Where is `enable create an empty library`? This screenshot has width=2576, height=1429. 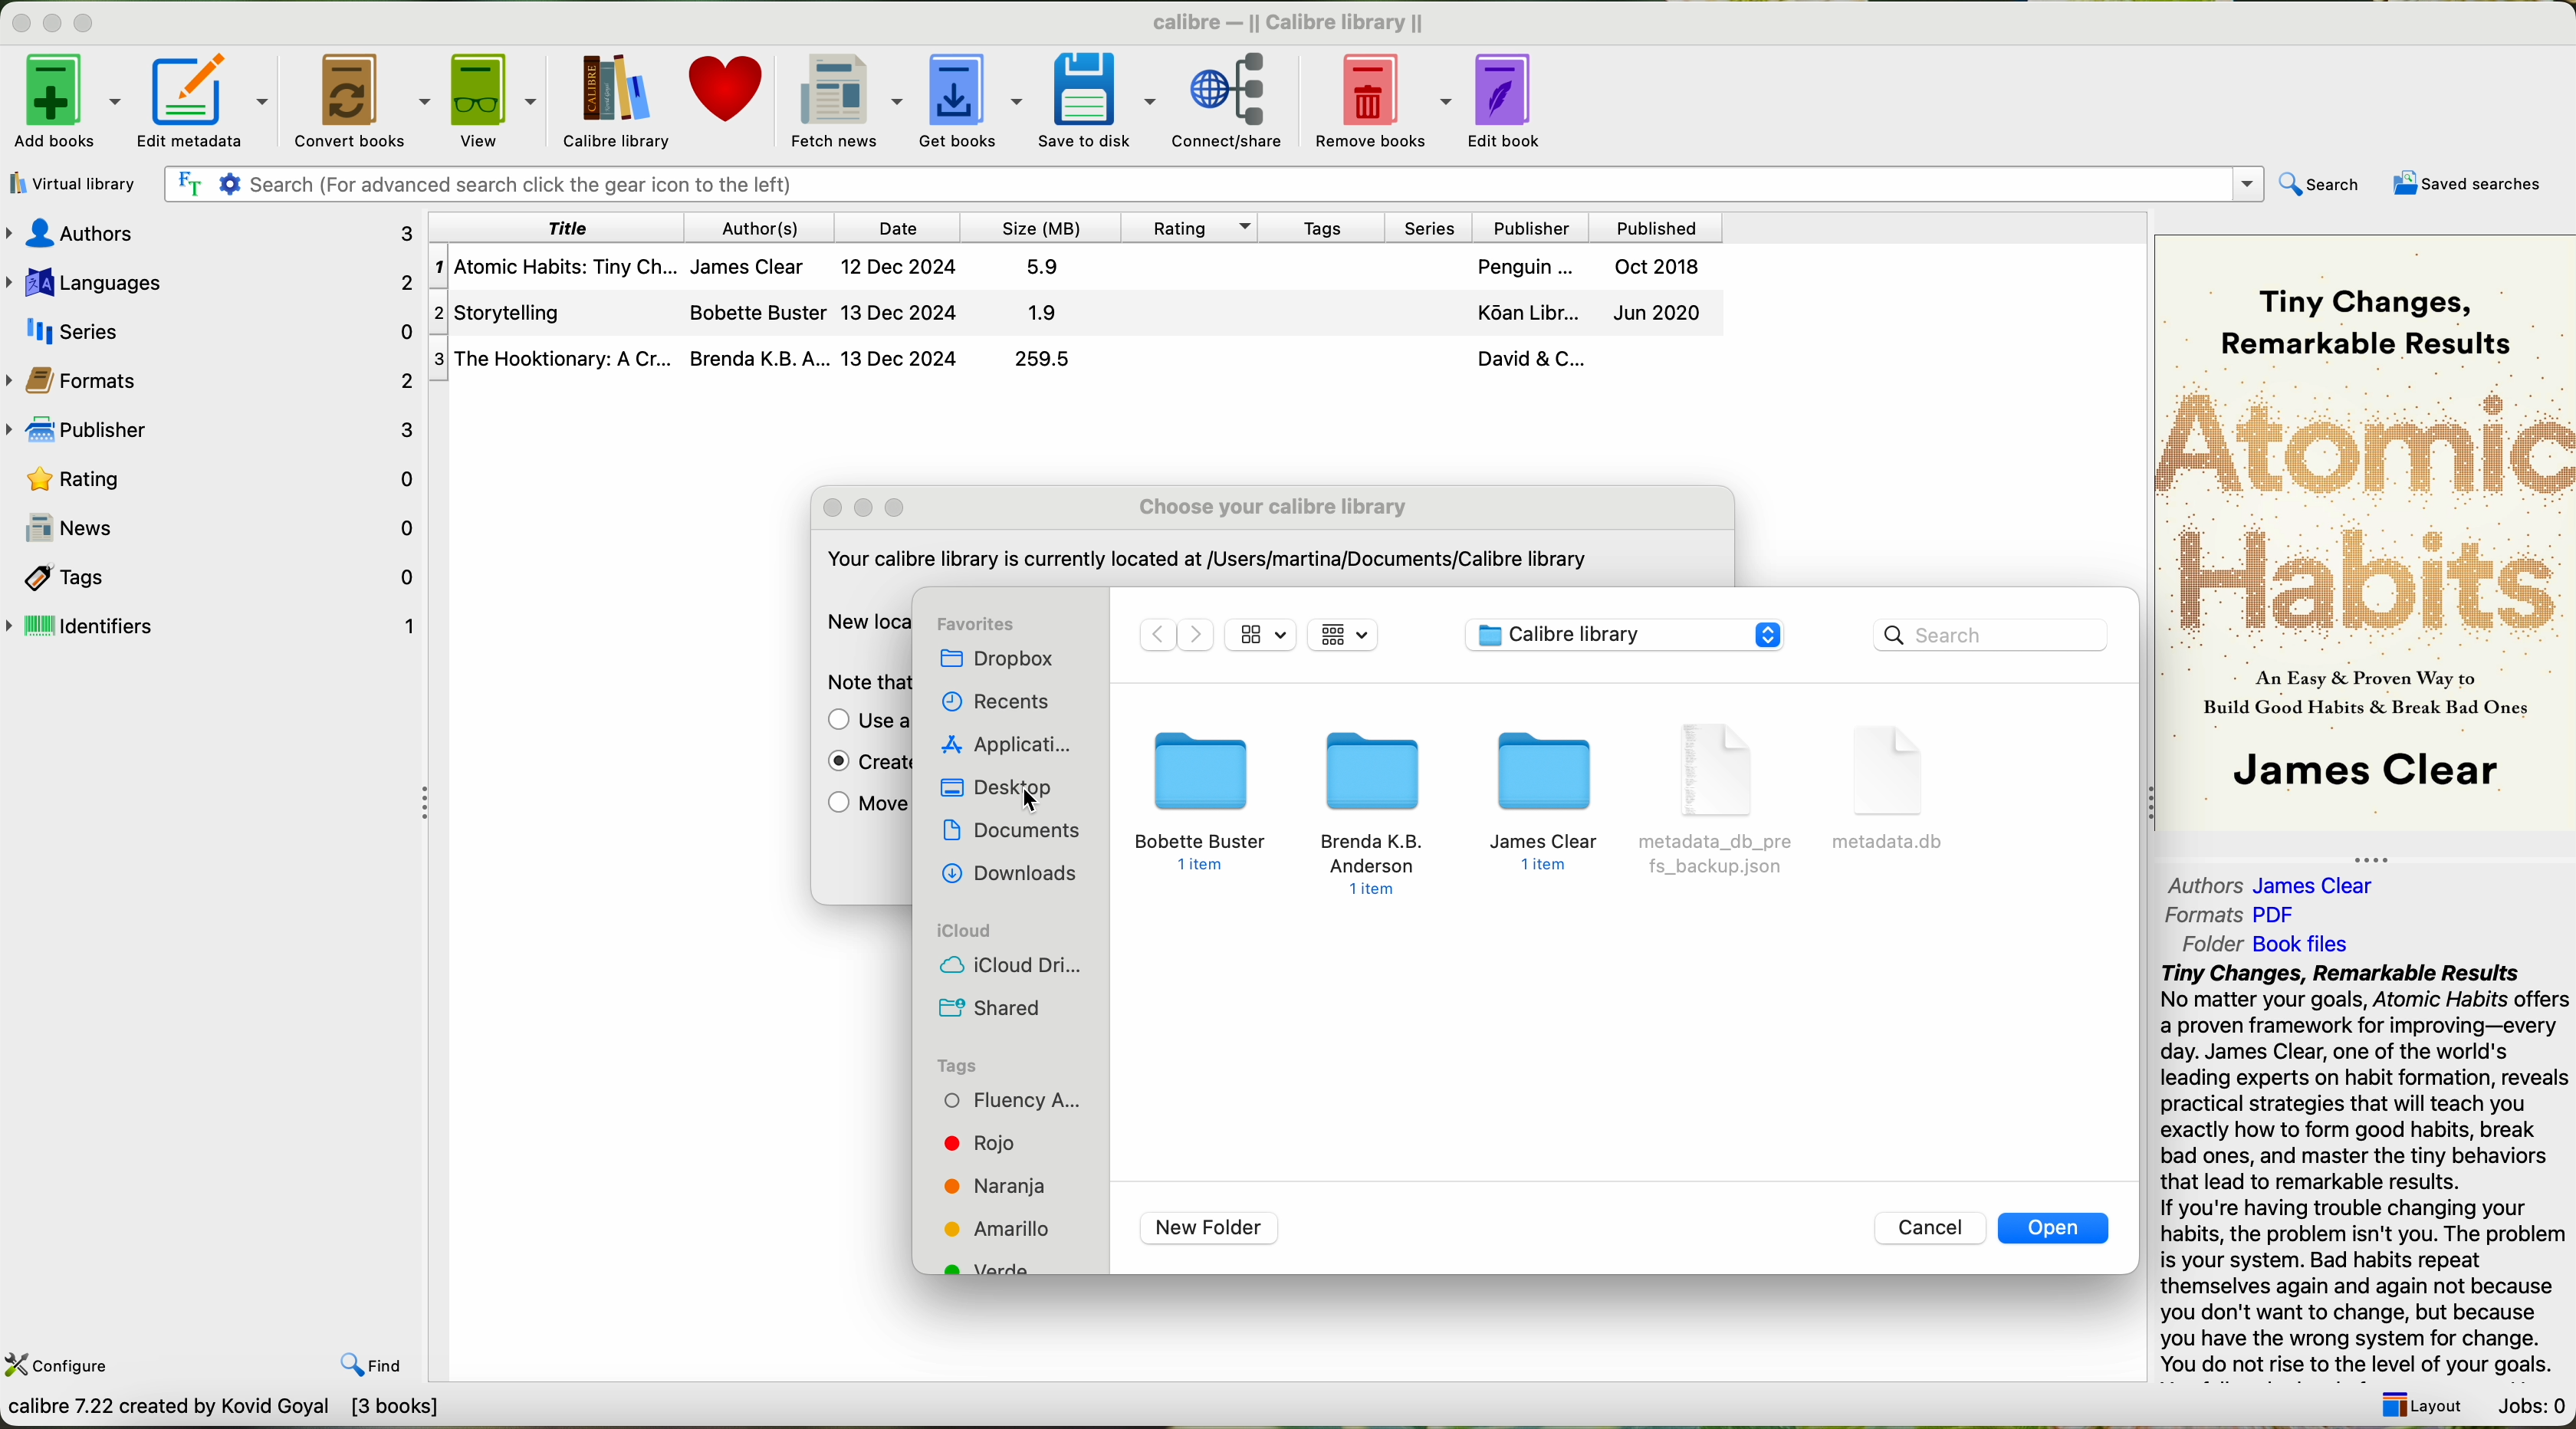 enable create an empty library is located at coordinates (861, 765).